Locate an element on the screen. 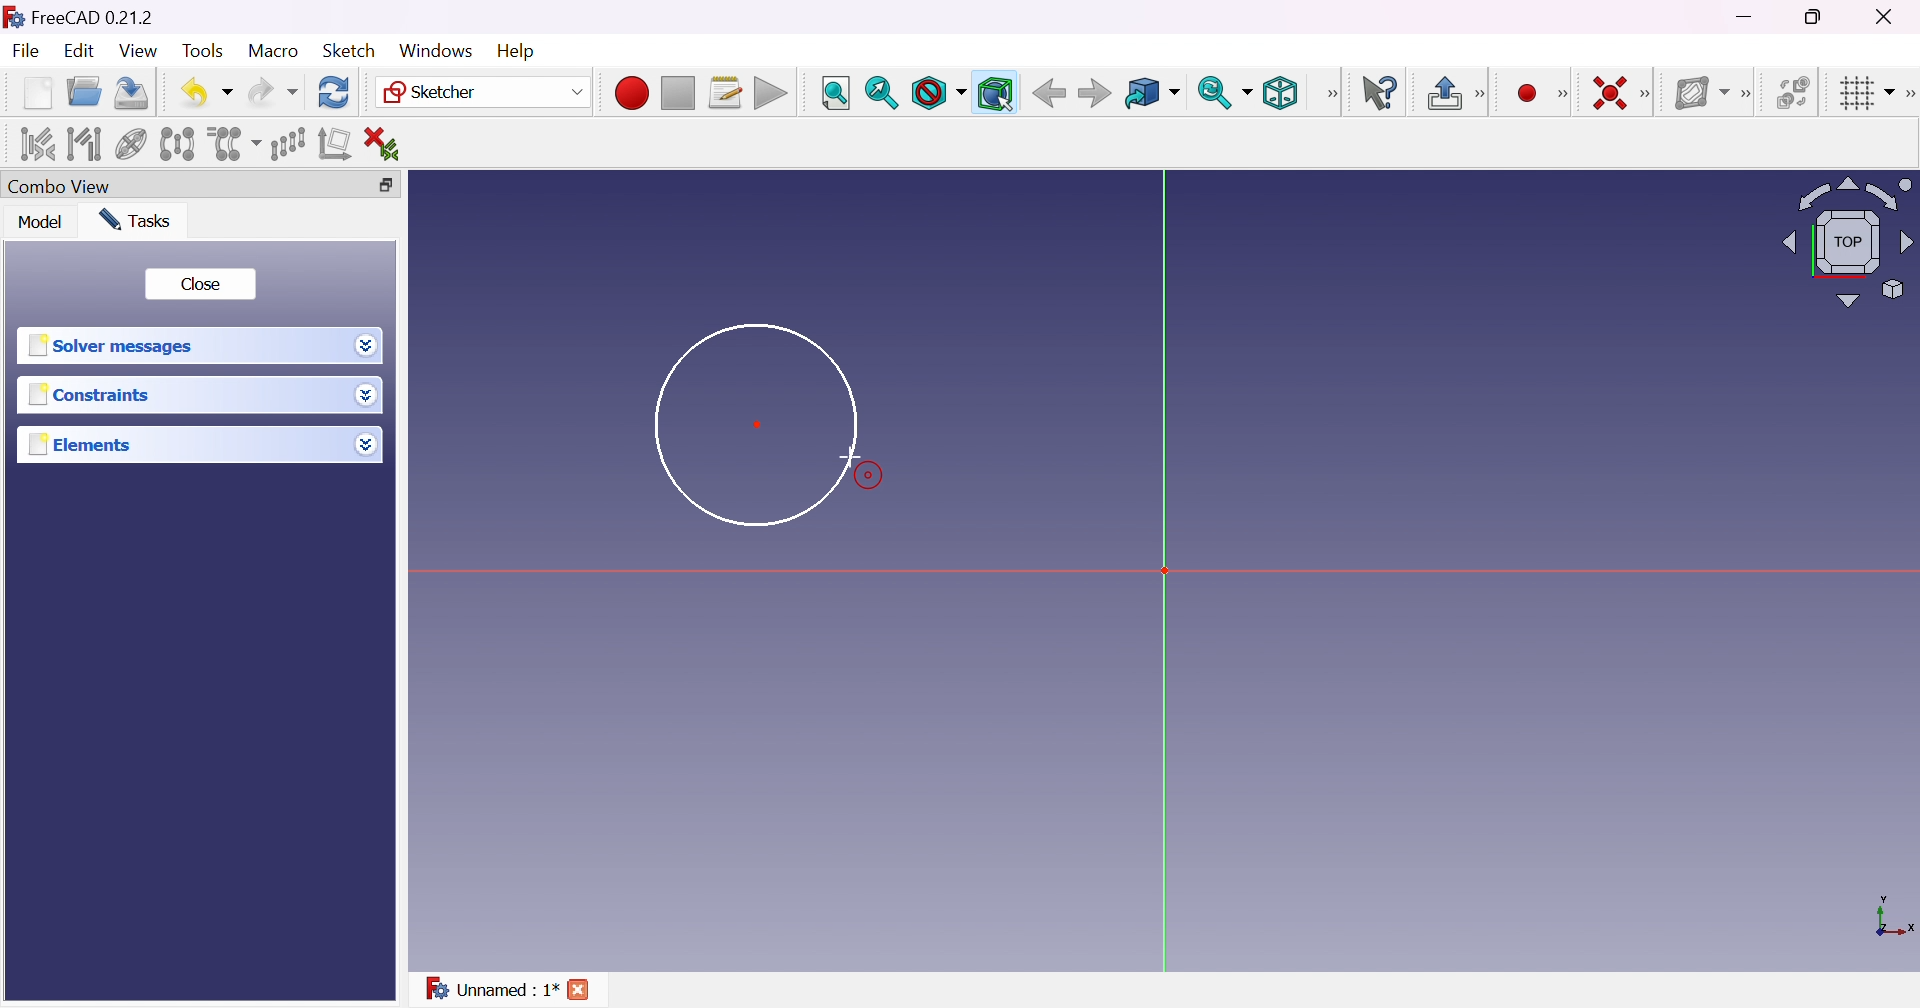  Fit selection is located at coordinates (880, 94).